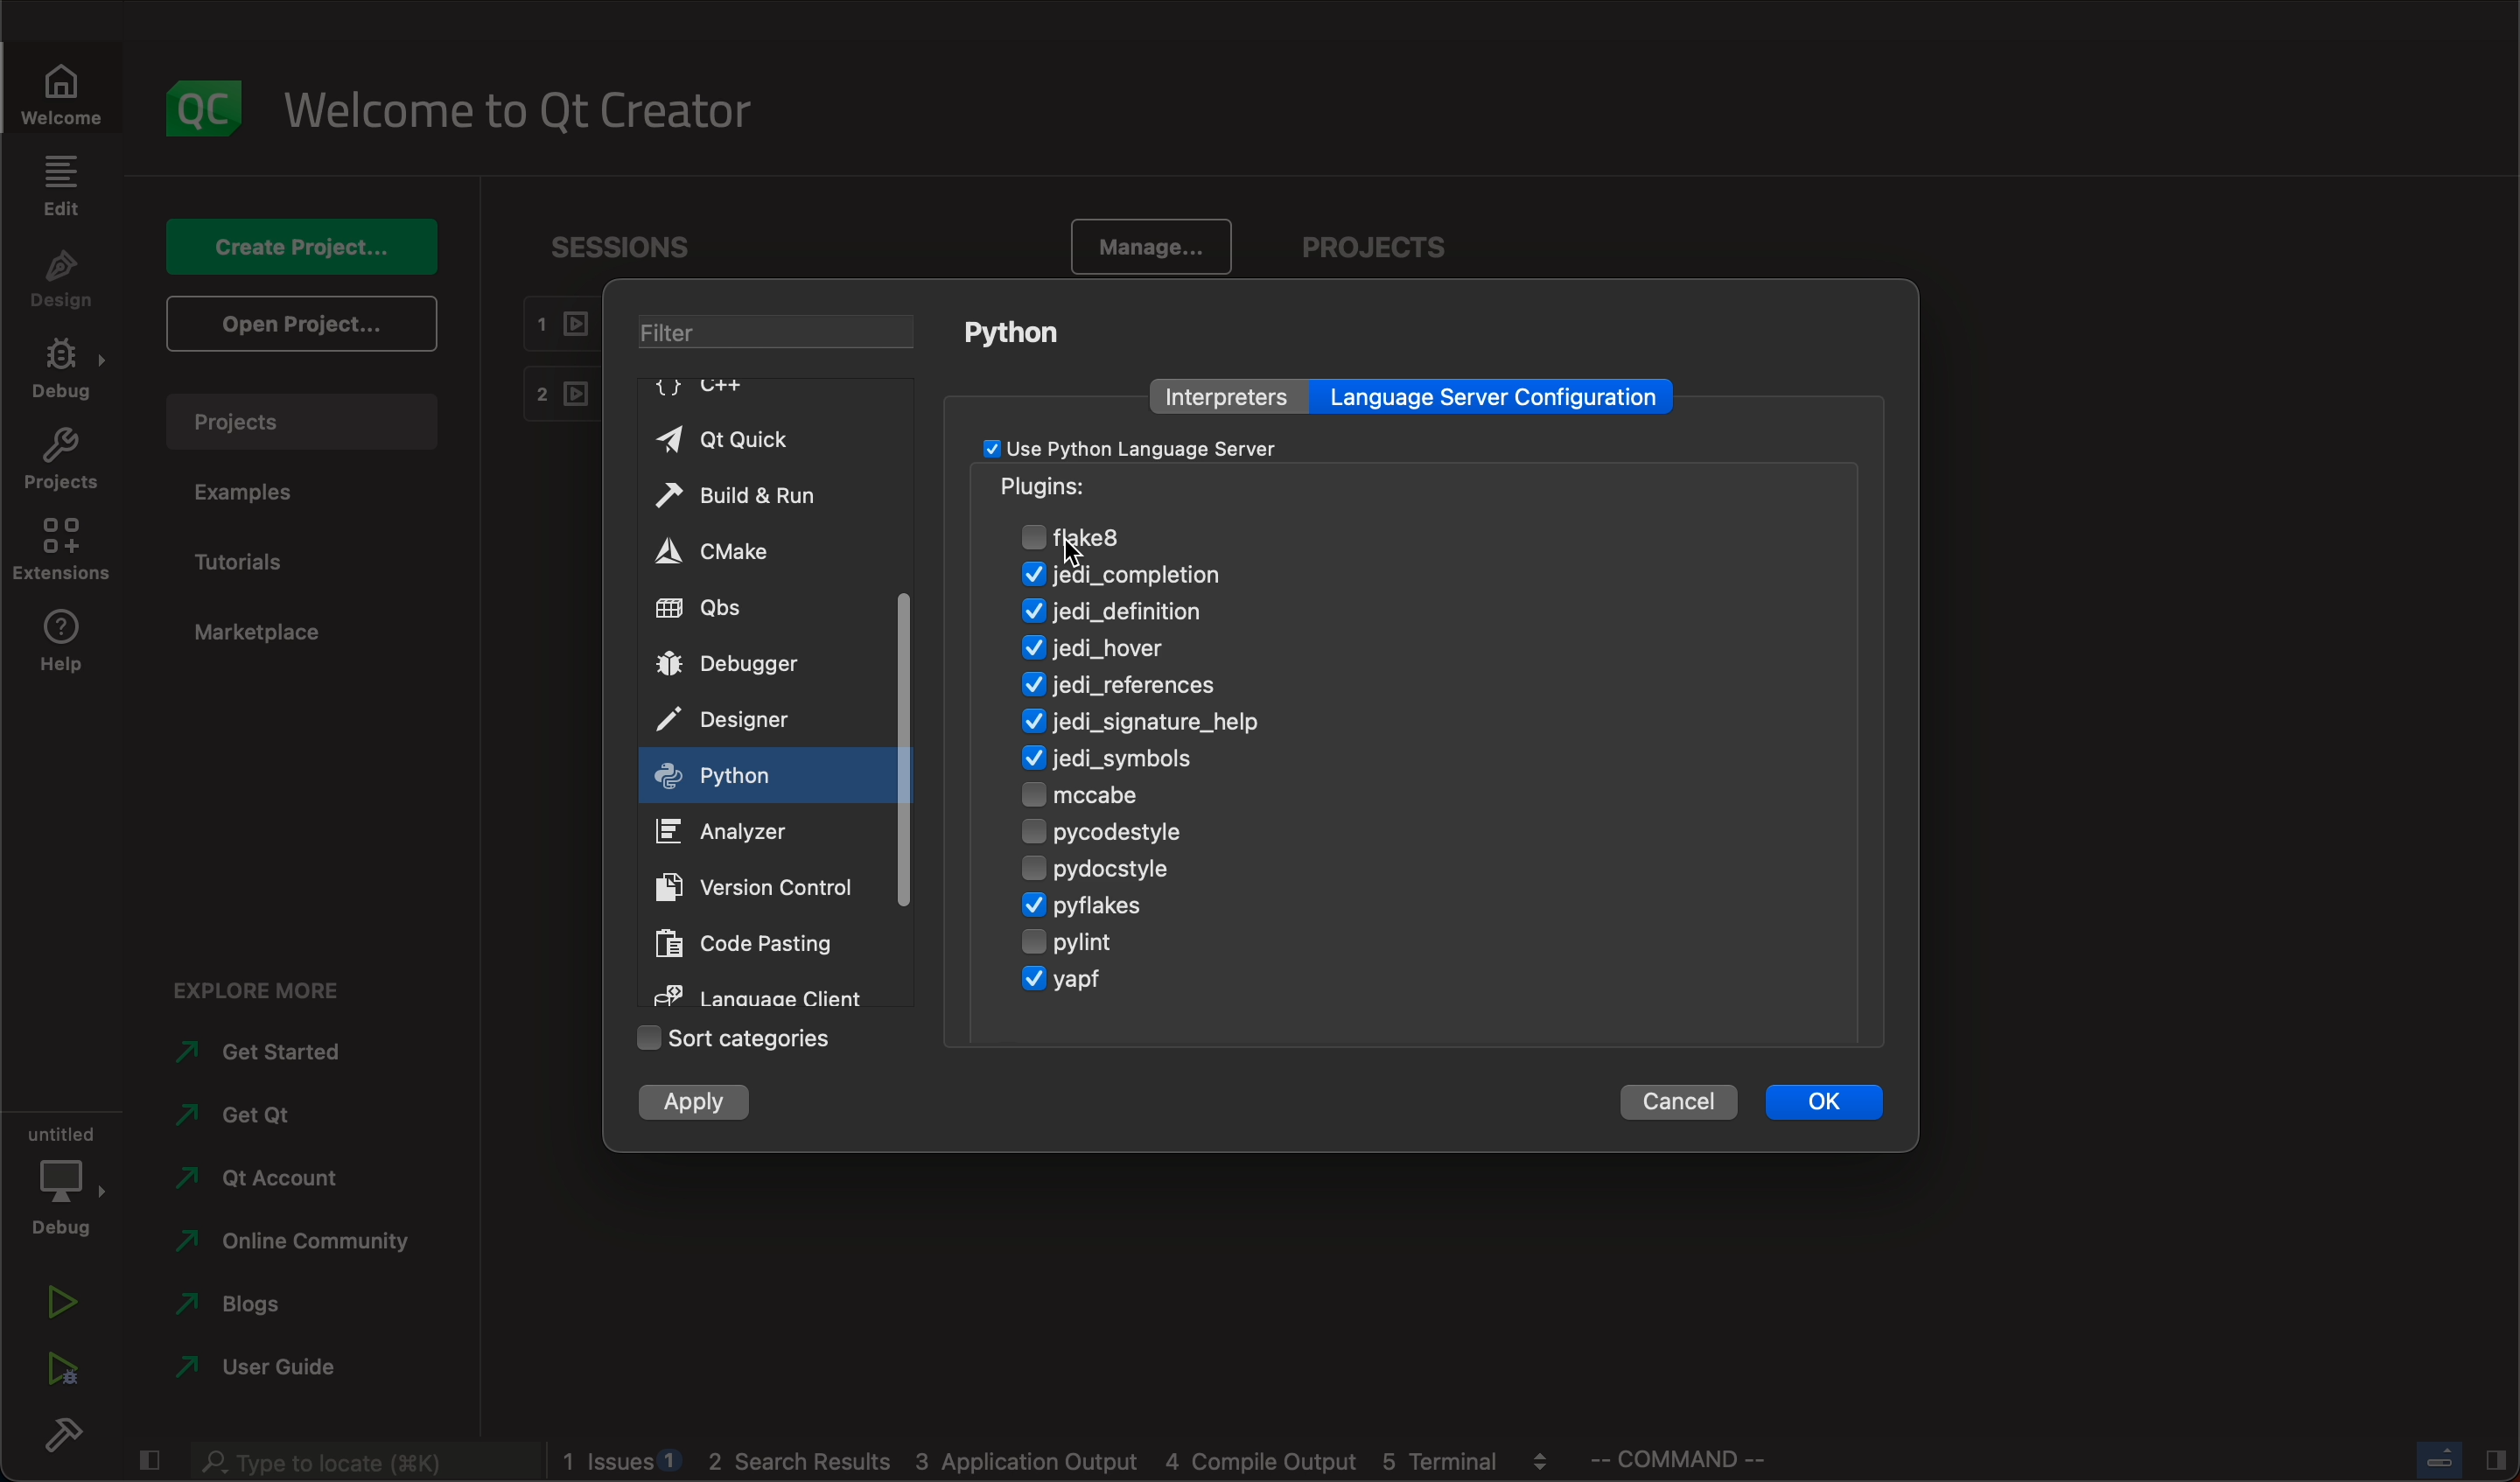  Describe the element at coordinates (1089, 543) in the screenshot. I see `cursor` at that location.